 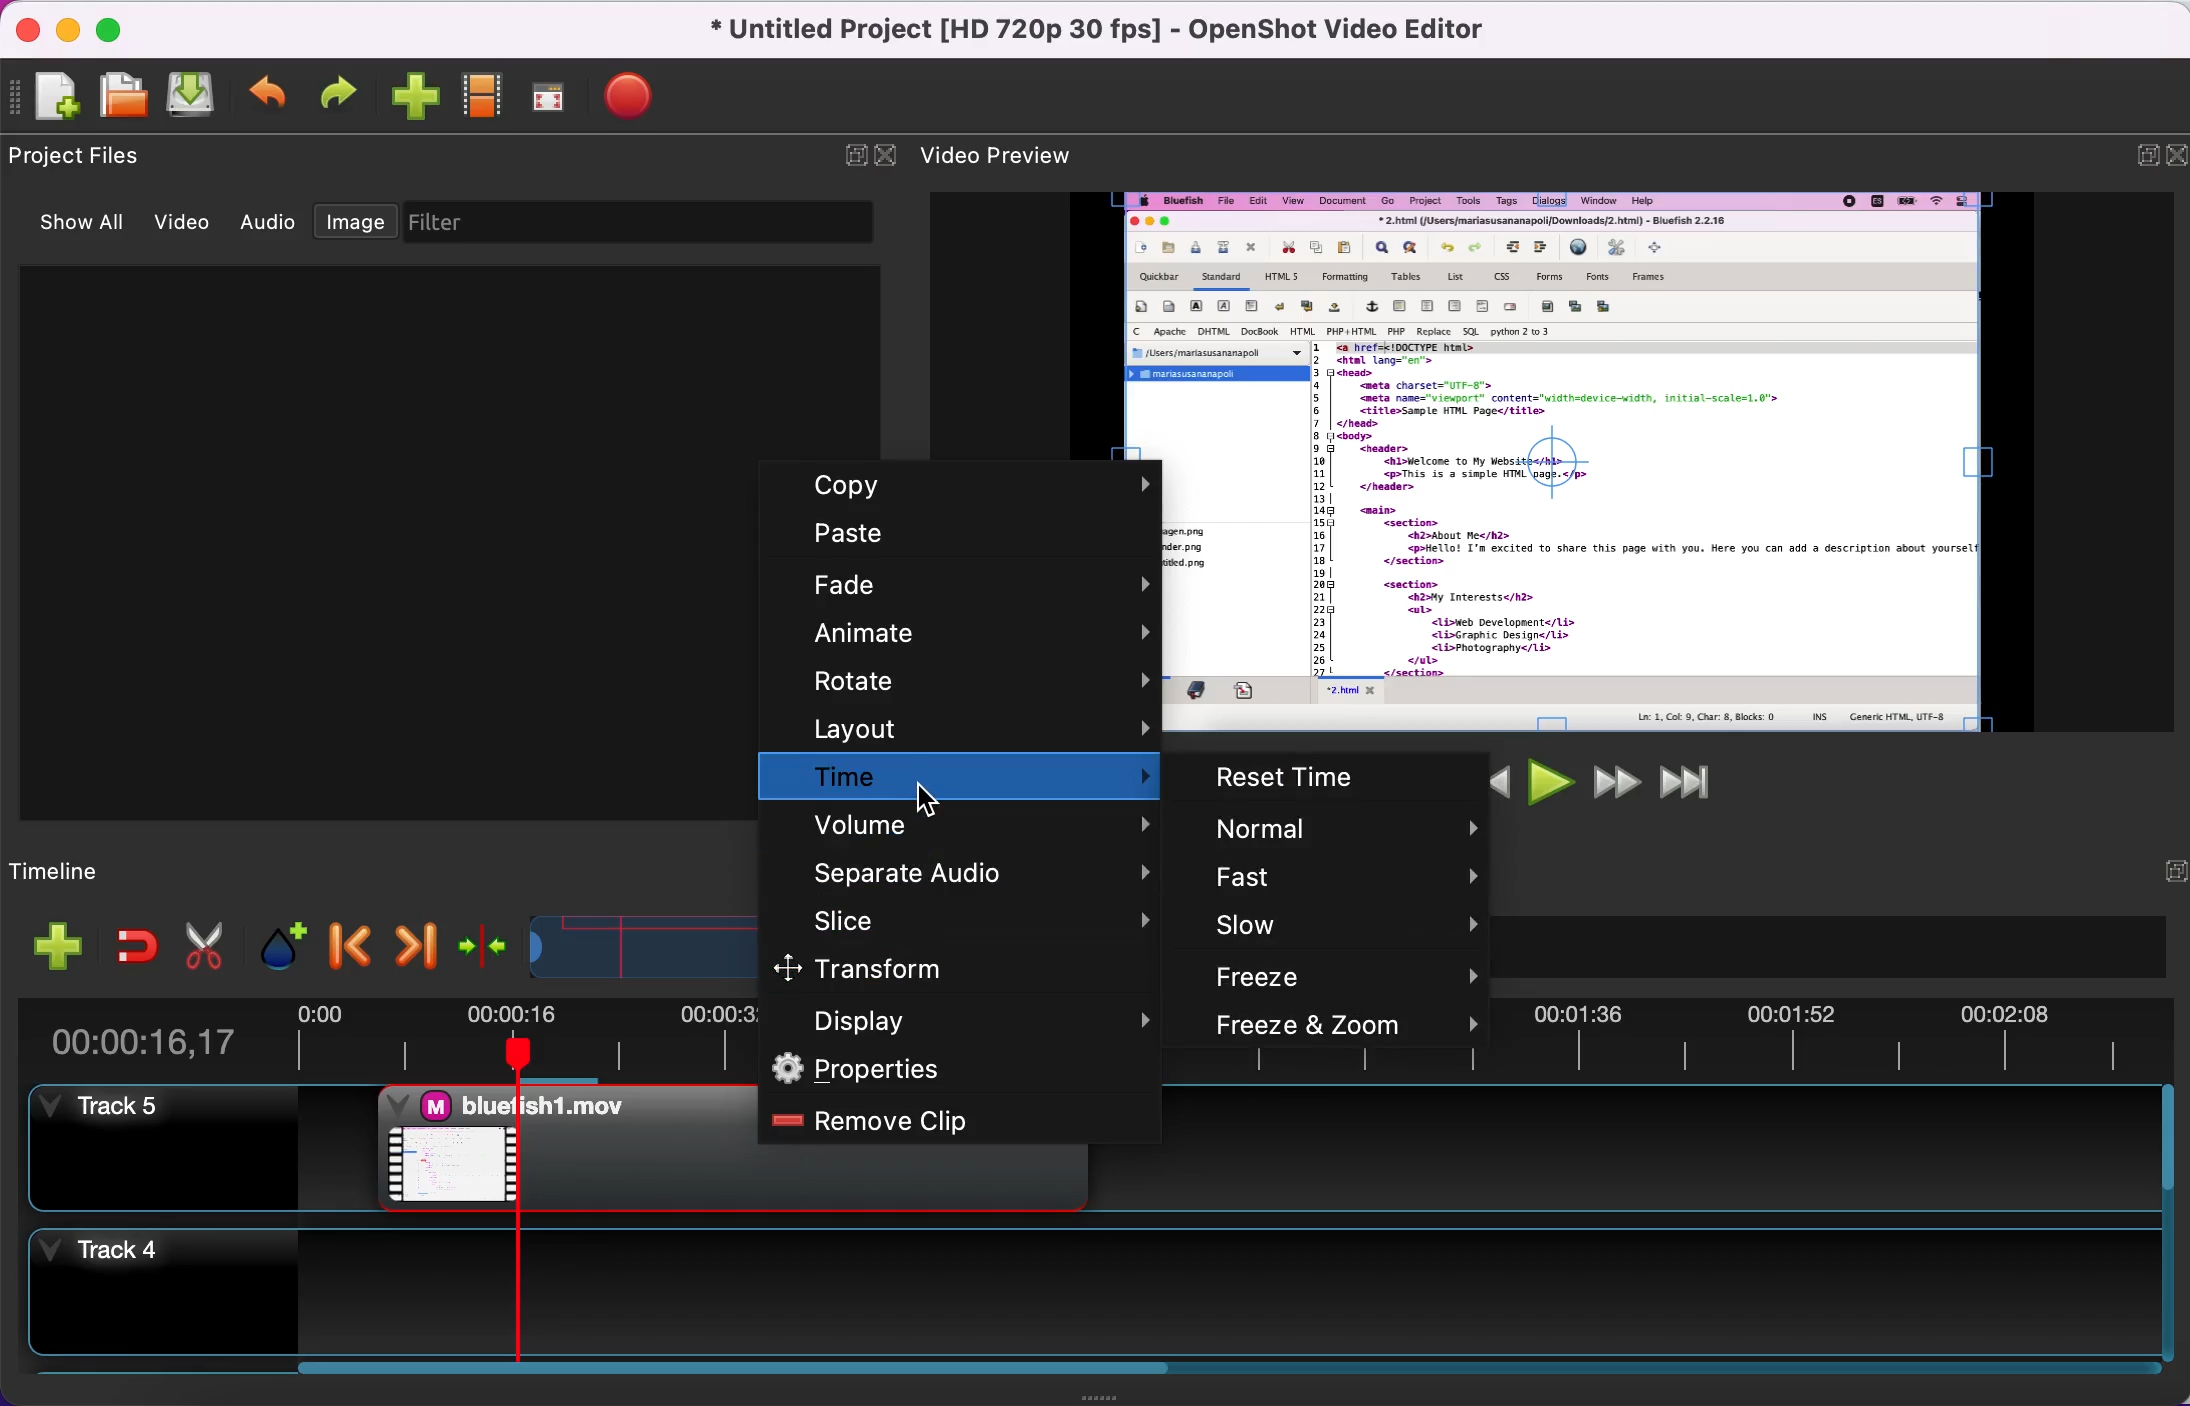 I want to click on title - Untitled Project [HD 720p 30 fps] - OpenShot Video Editor, so click(x=1100, y=31).